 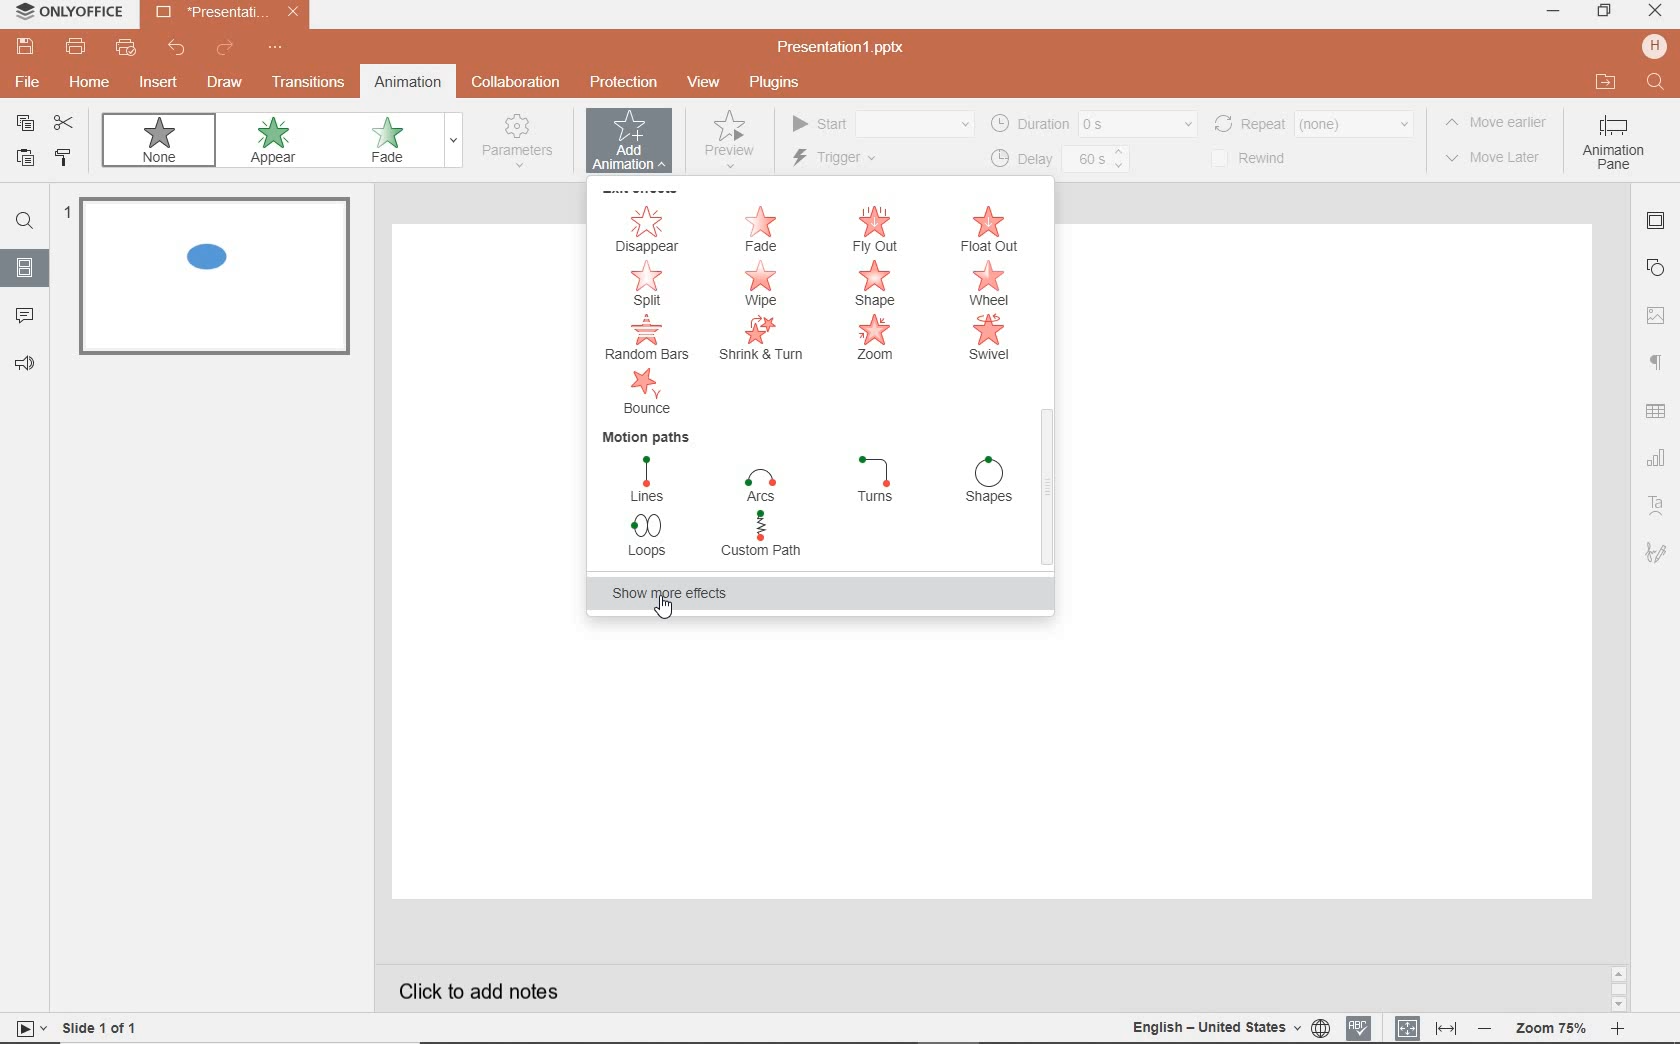 I want to click on RESTORE, so click(x=1604, y=12).